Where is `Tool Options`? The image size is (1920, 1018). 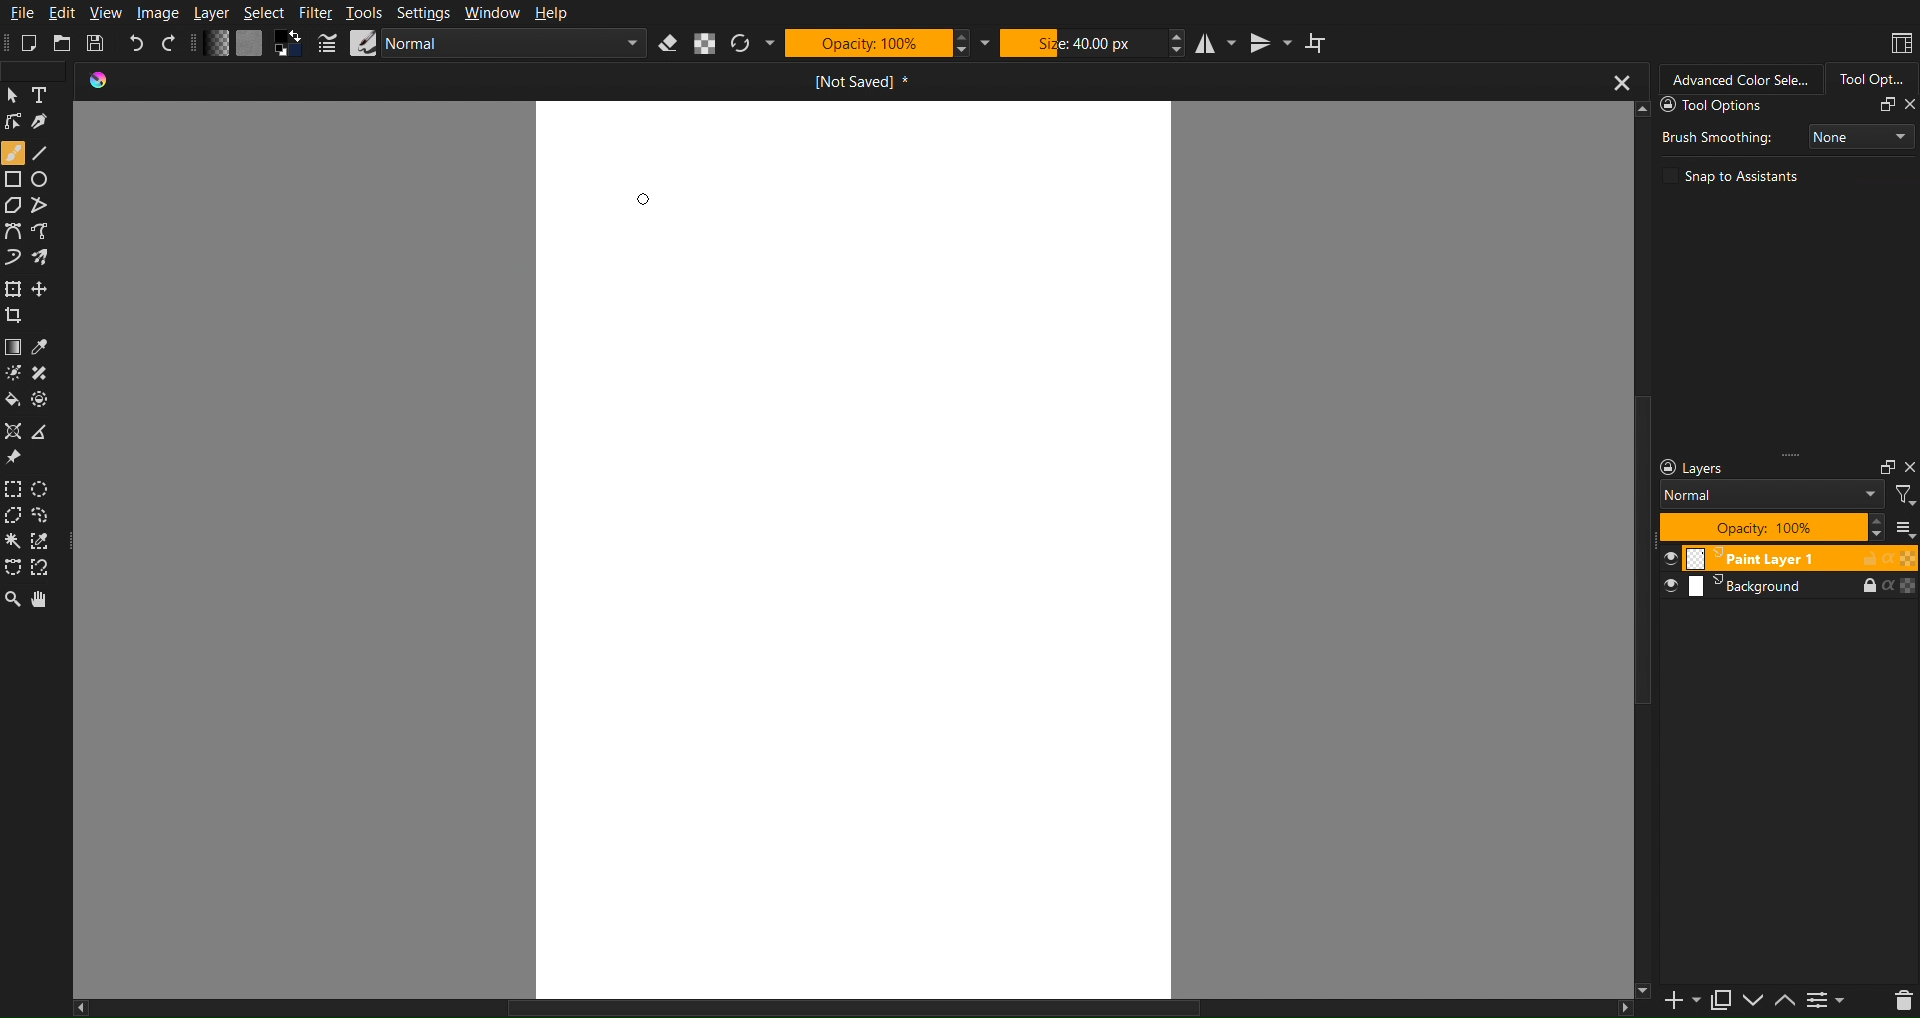 Tool Options is located at coordinates (1754, 106).